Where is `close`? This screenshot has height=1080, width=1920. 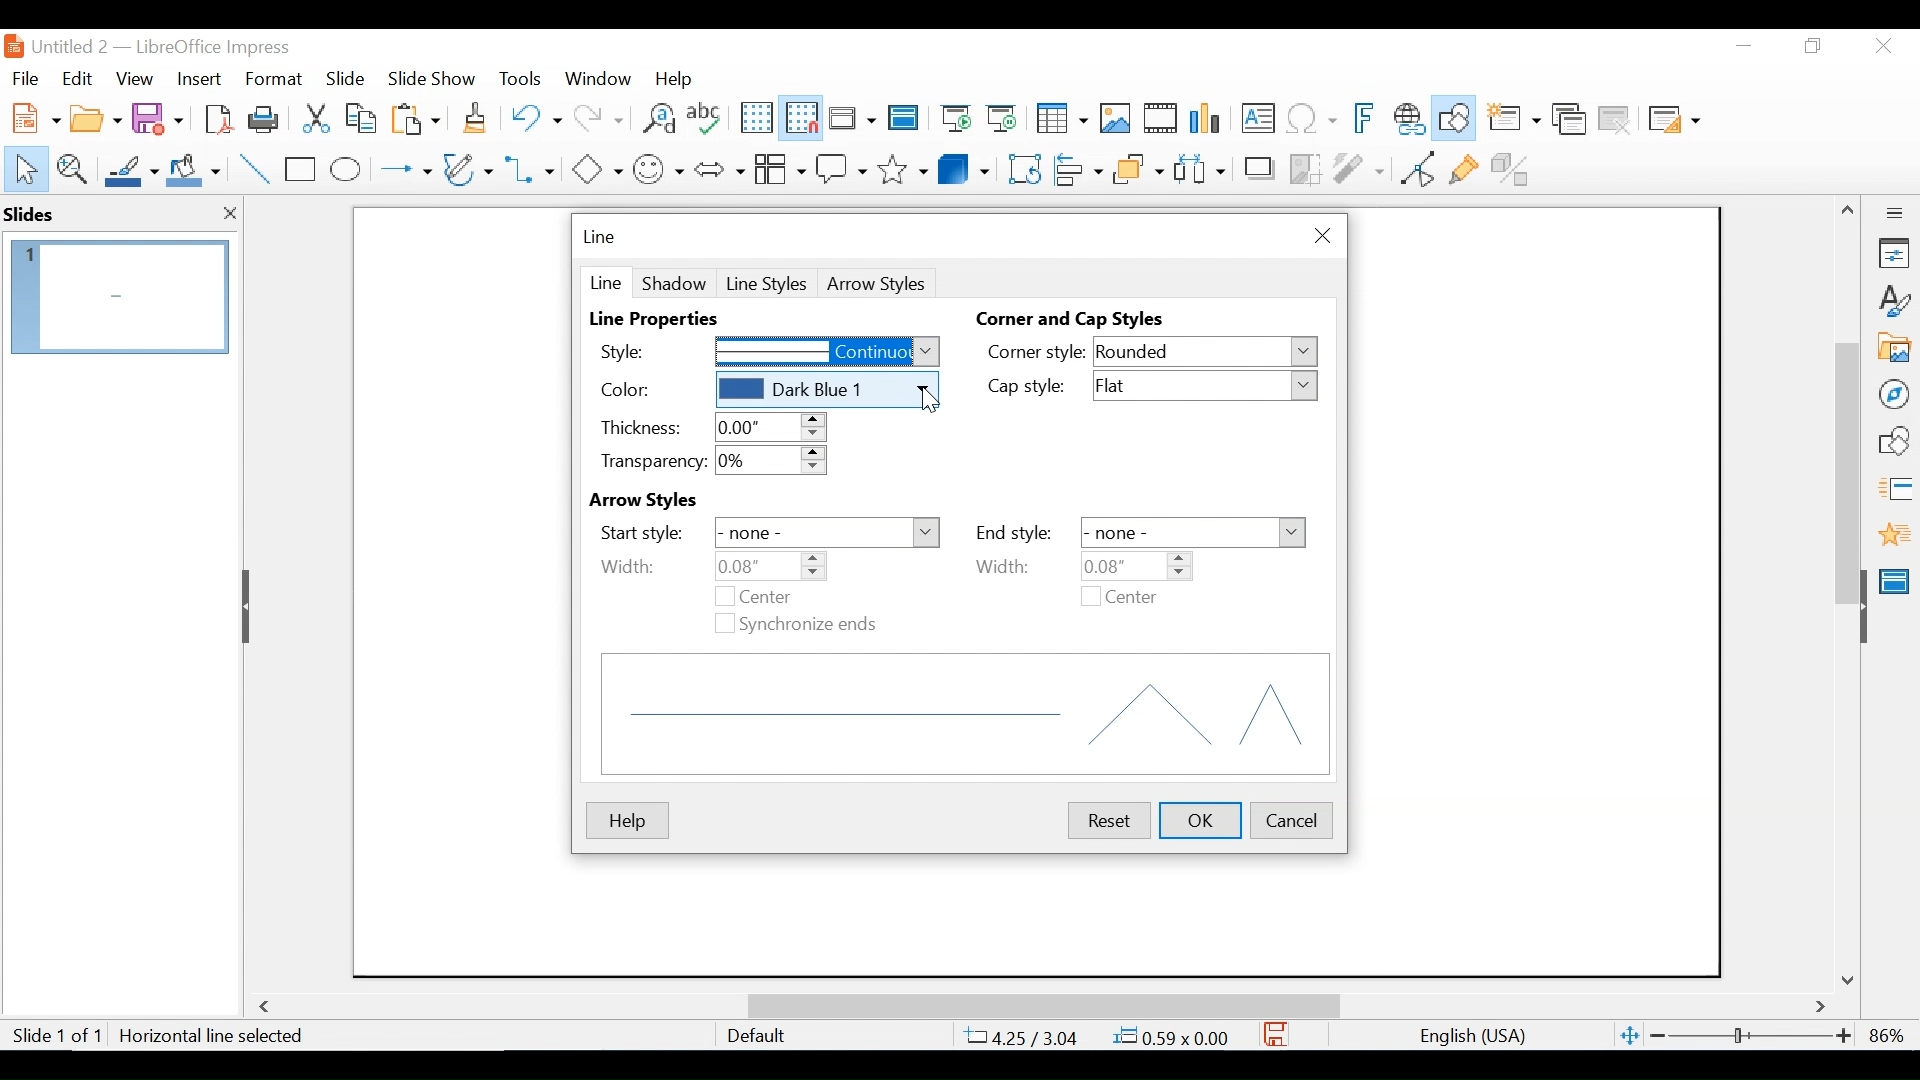 close is located at coordinates (229, 217).